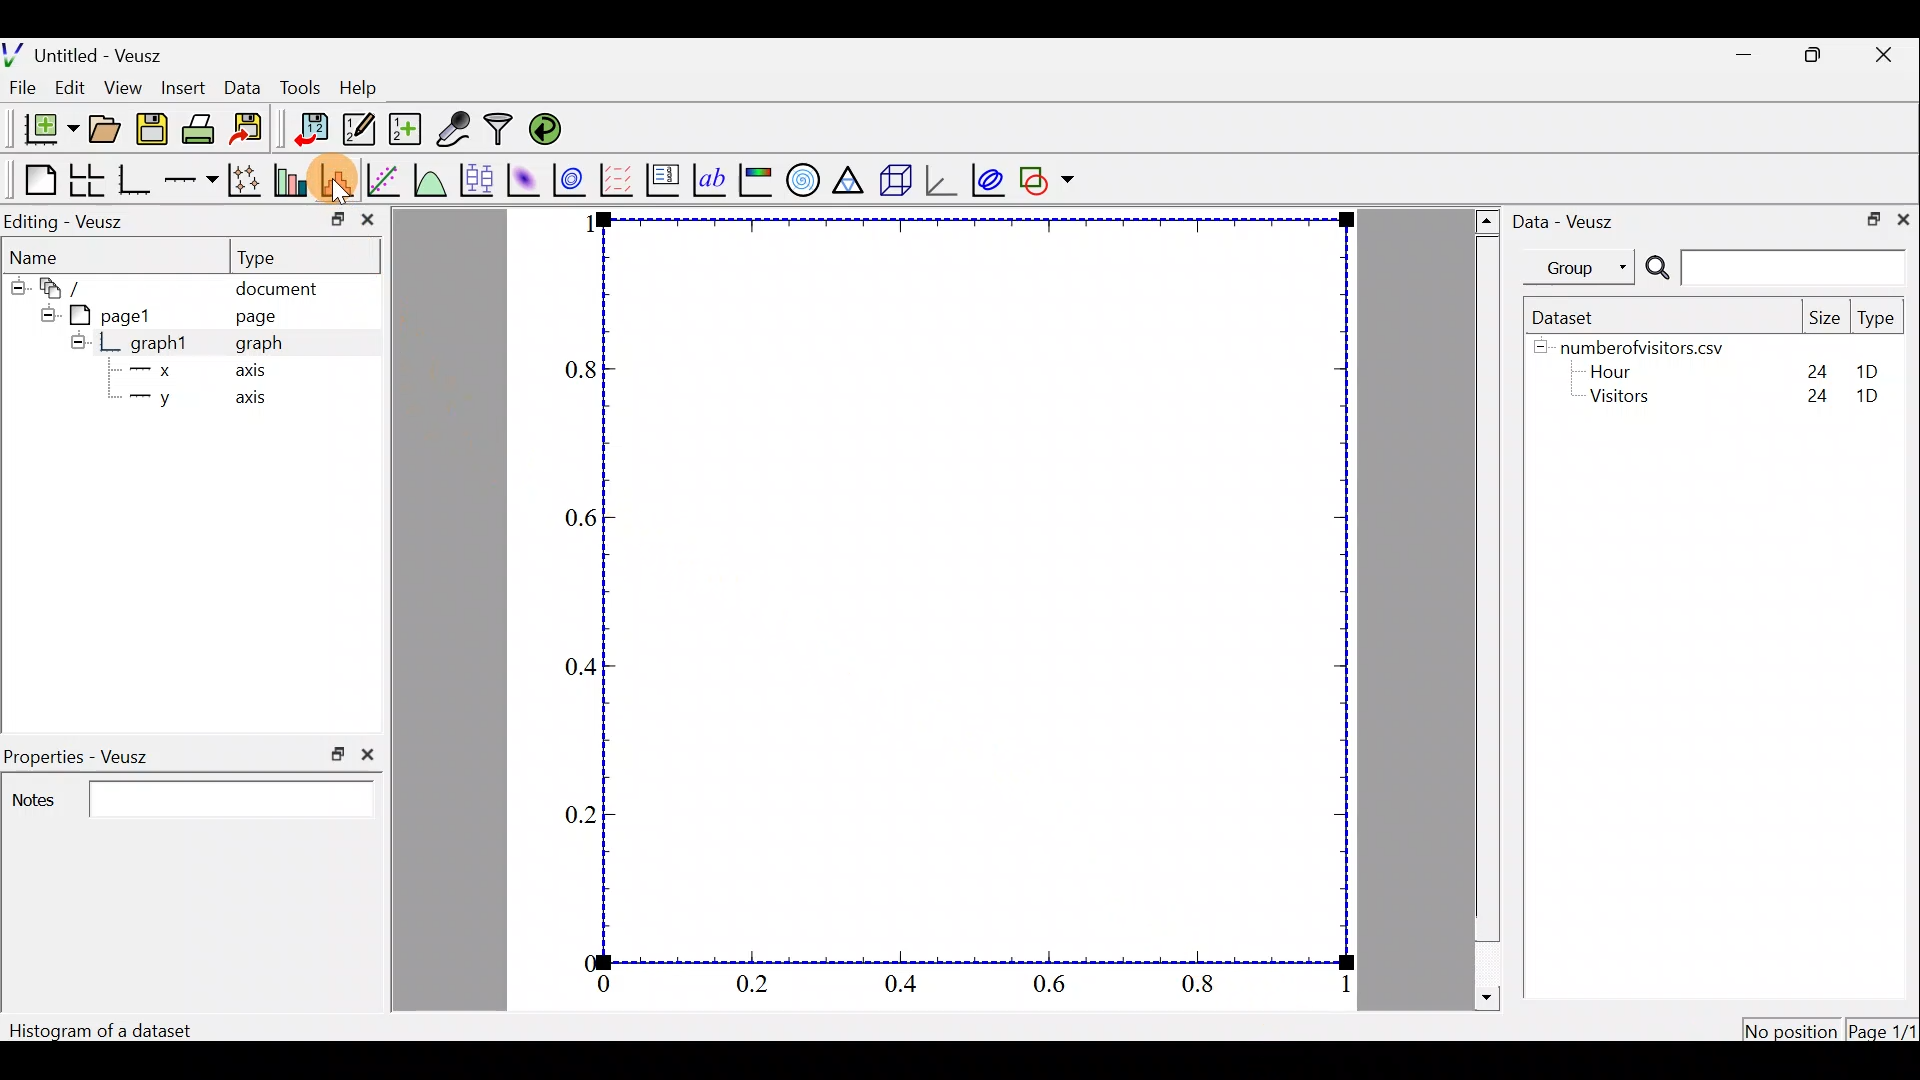 The width and height of the screenshot is (1920, 1080). Describe the element at coordinates (452, 129) in the screenshot. I see `capture remote data` at that location.